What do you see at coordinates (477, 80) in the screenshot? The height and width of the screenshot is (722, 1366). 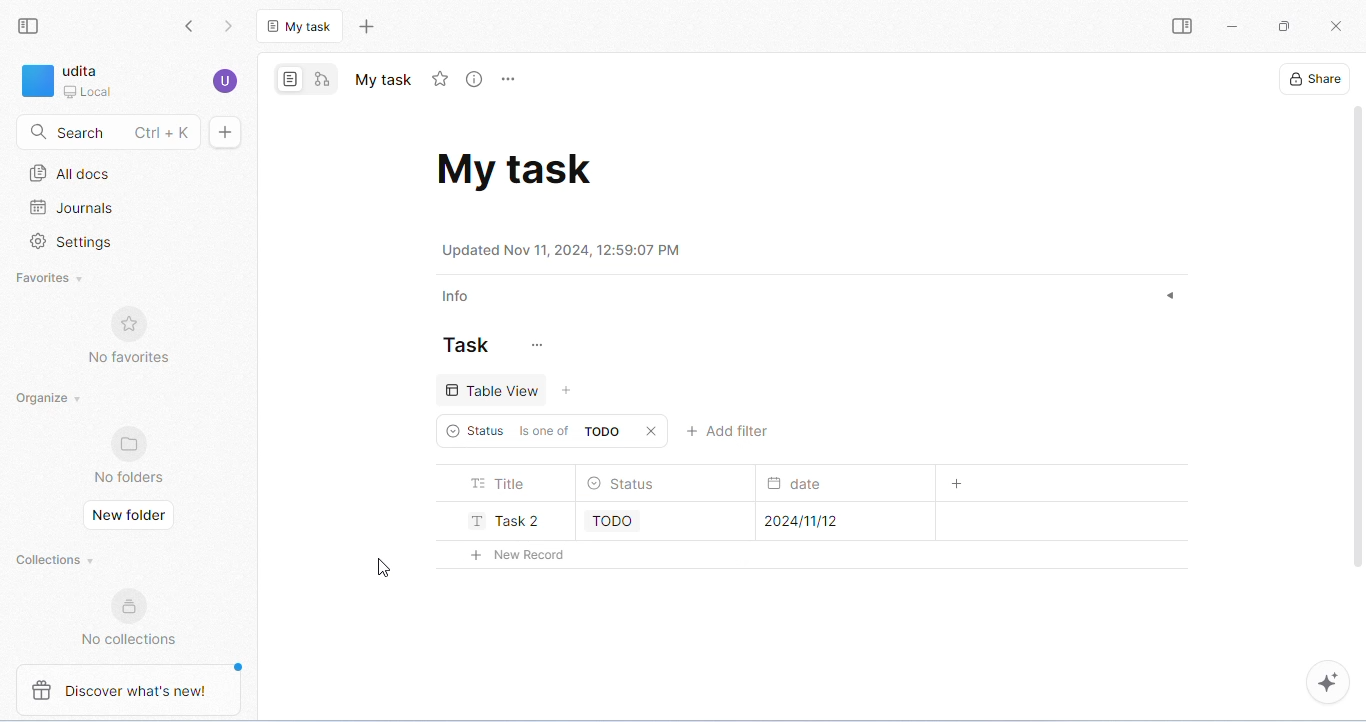 I see `view info` at bounding box center [477, 80].